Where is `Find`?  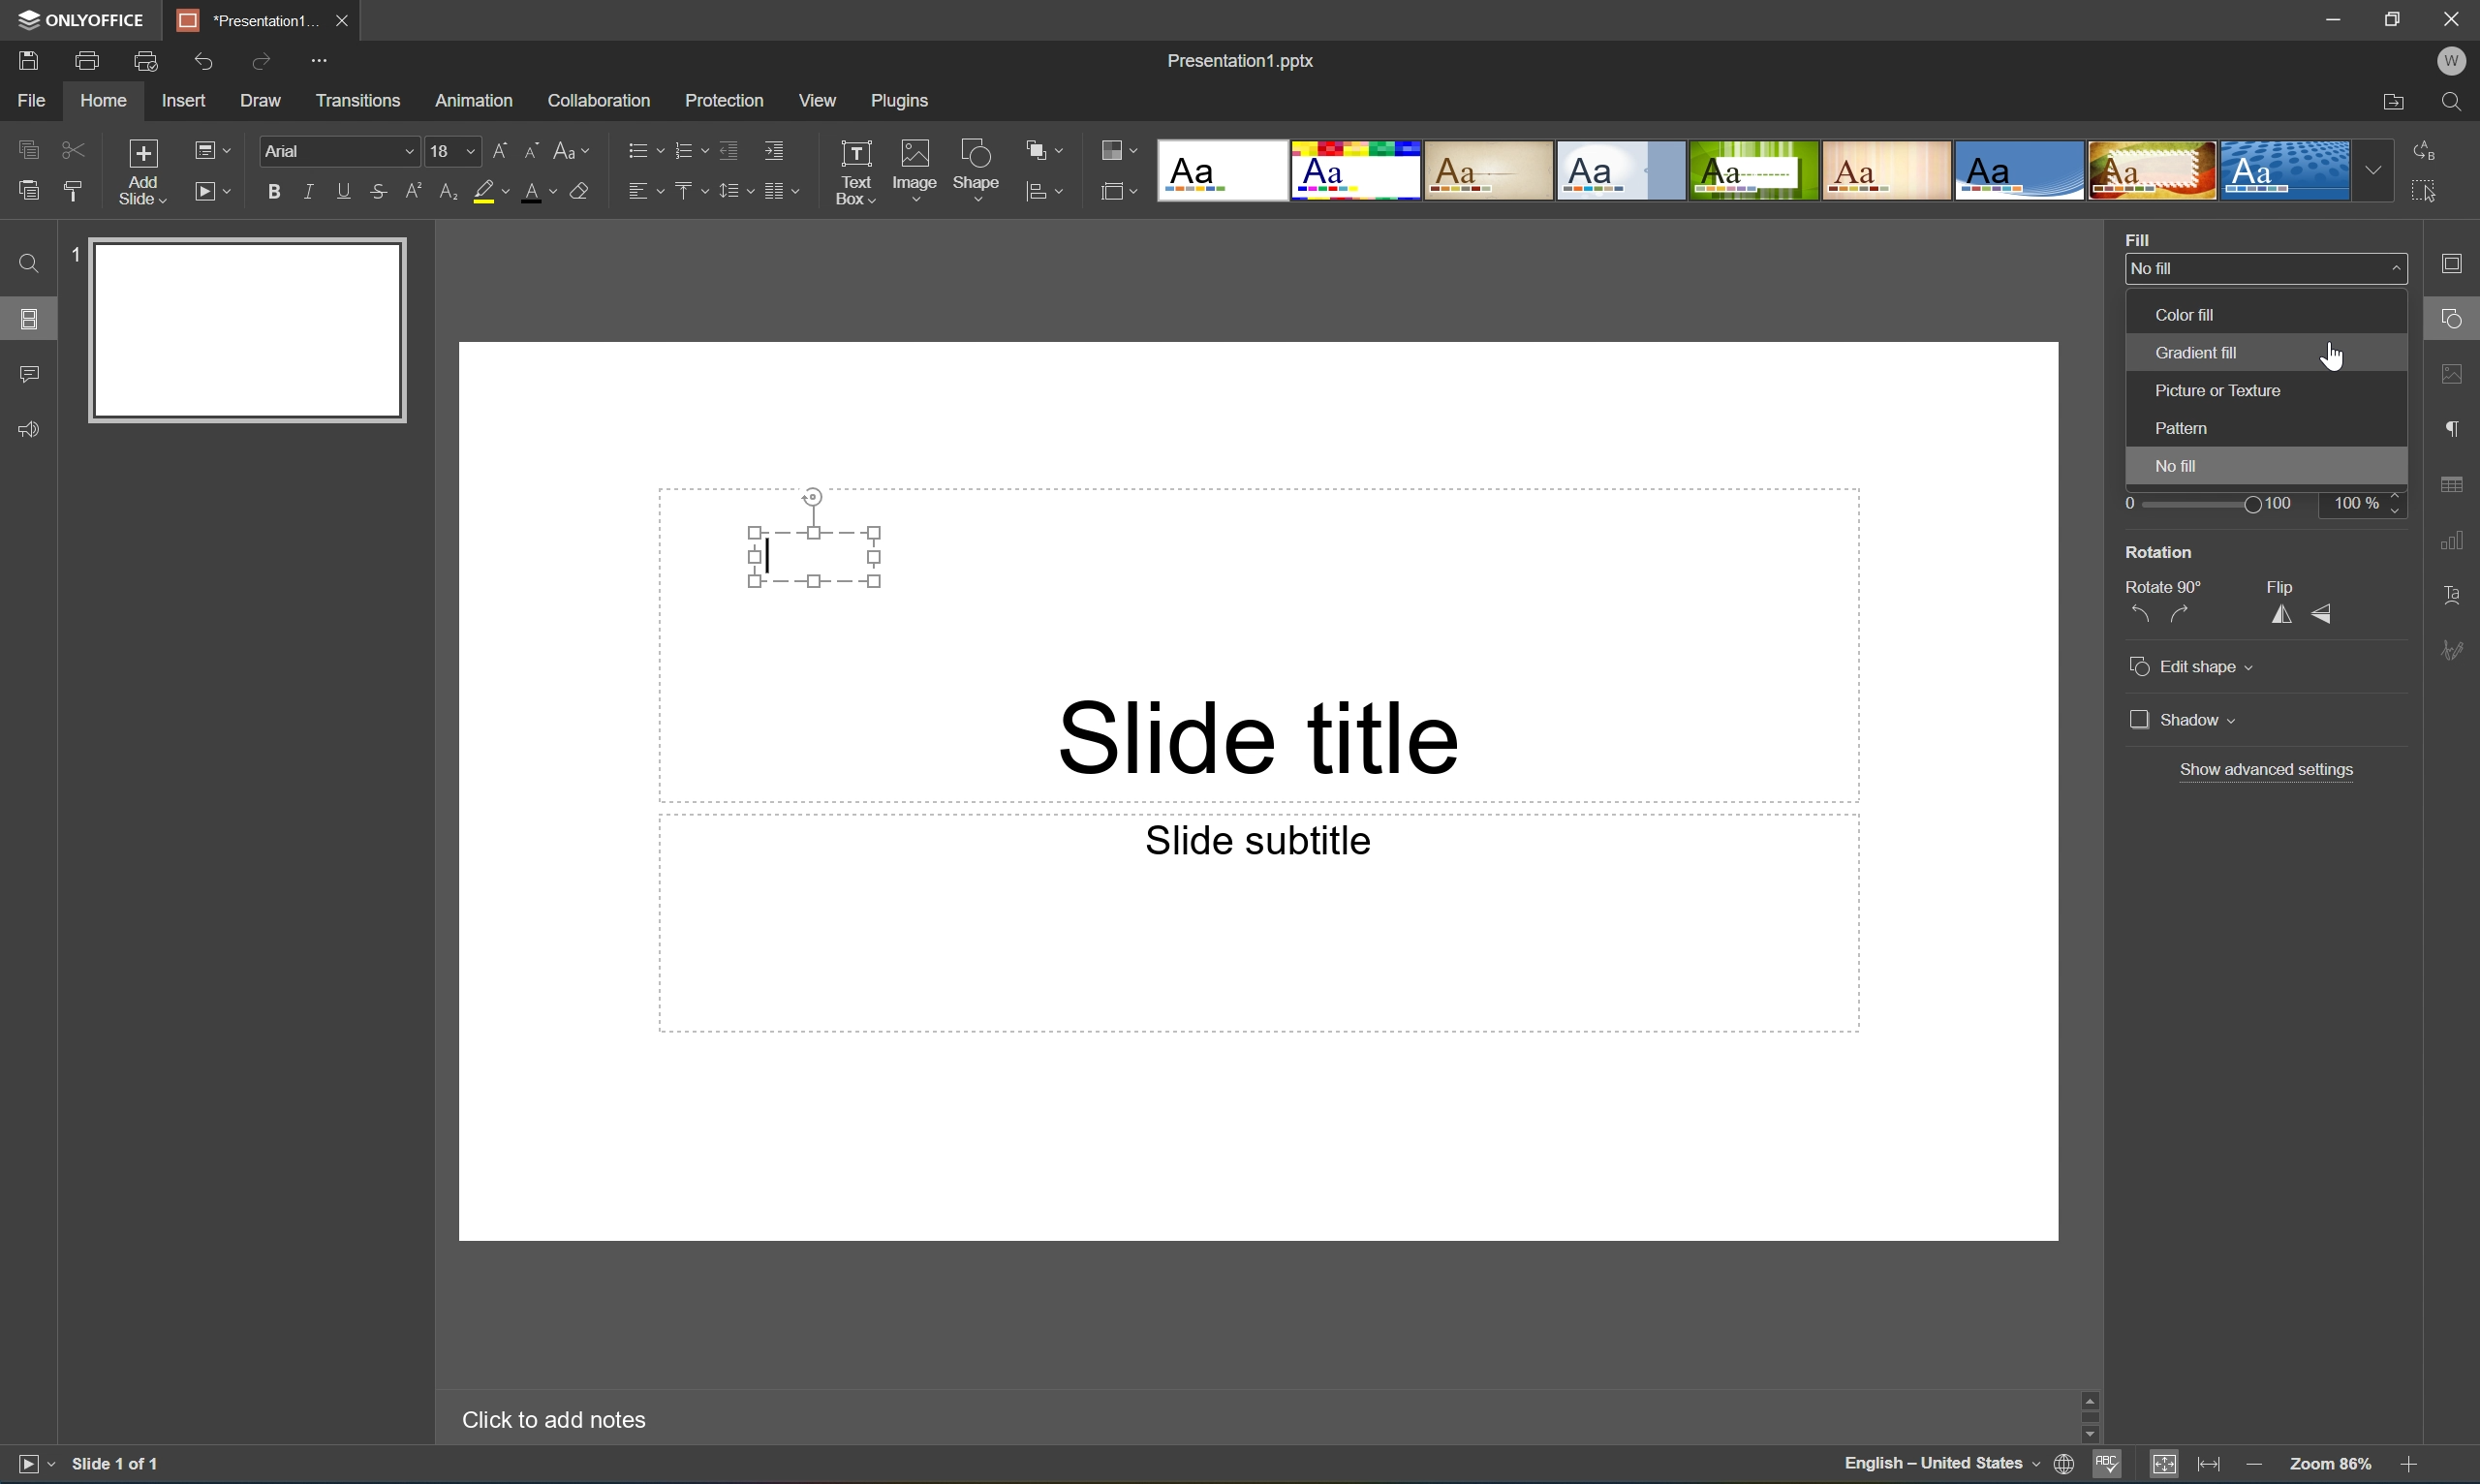 Find is located at coordinates (2460, 103).